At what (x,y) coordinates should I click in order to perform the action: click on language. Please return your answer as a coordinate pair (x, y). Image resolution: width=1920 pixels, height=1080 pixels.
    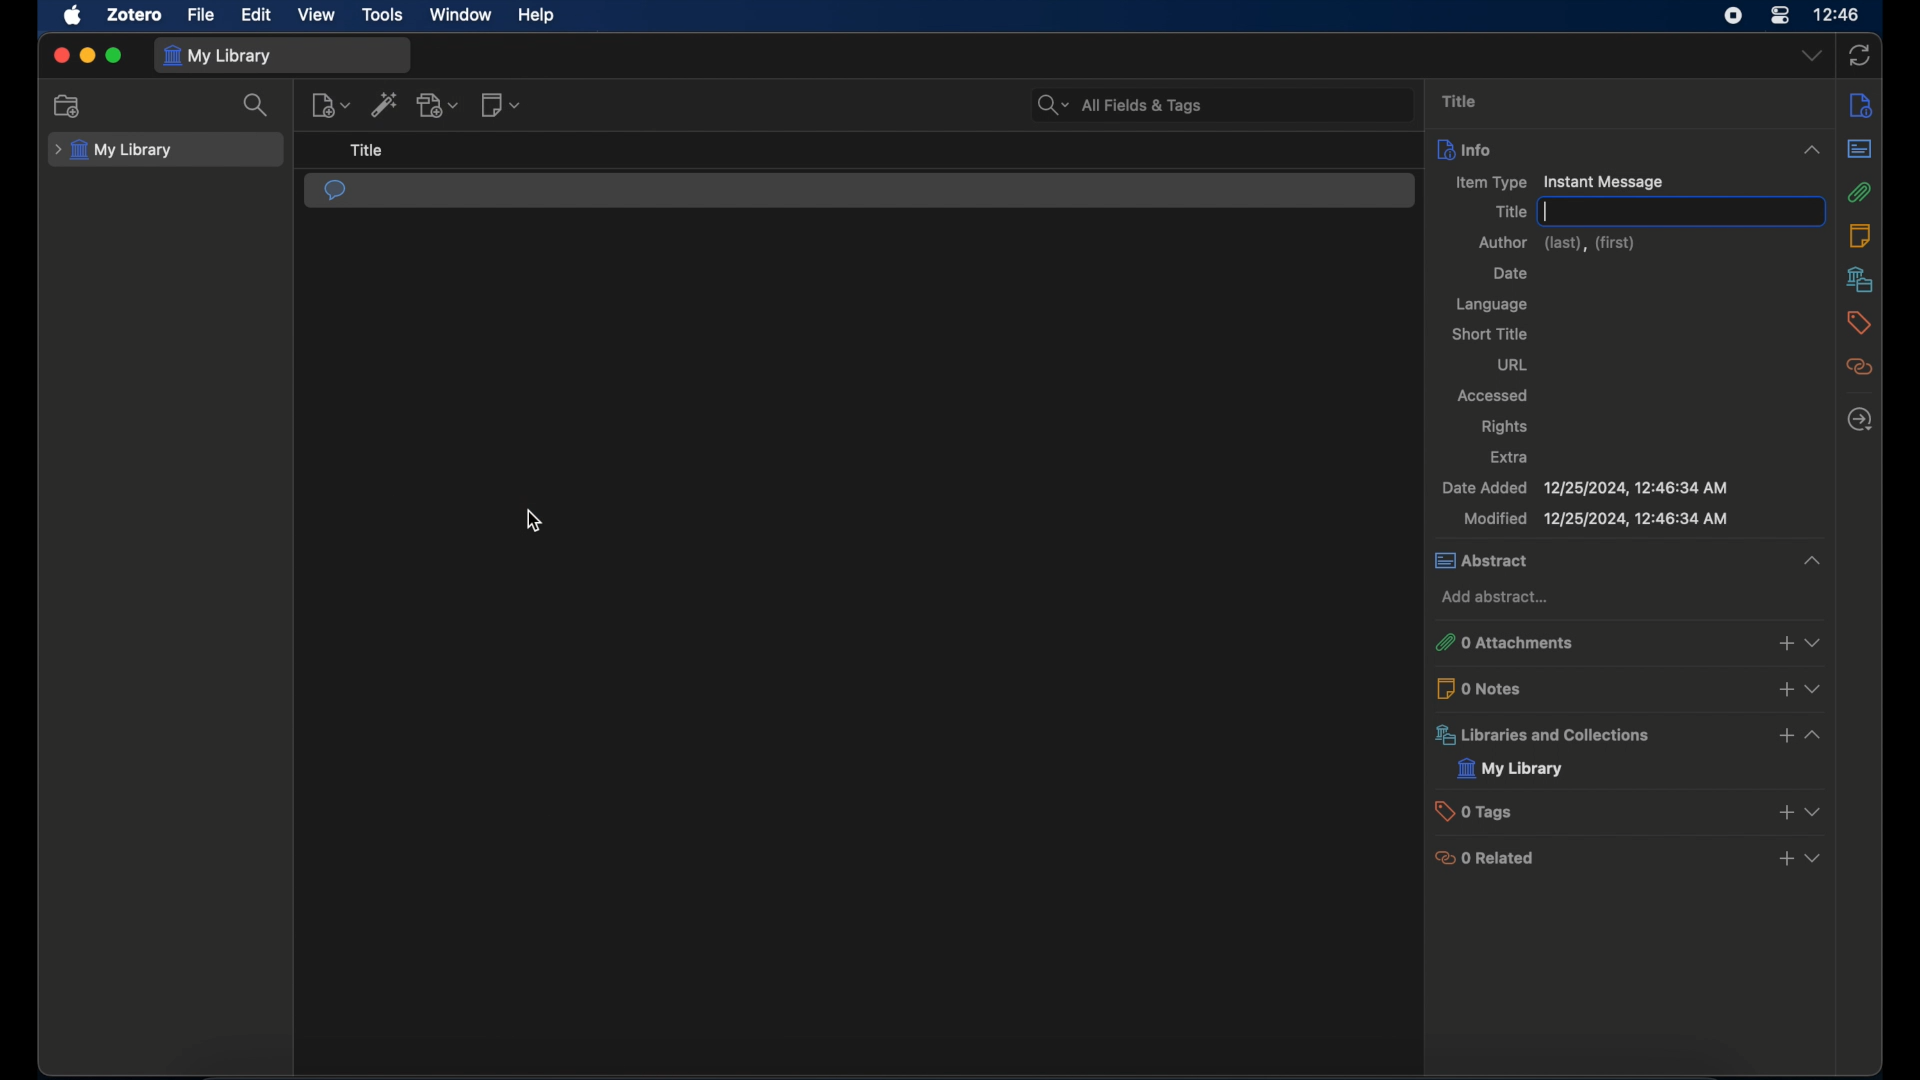
    Looking at the image, I should click on (1493, 305).